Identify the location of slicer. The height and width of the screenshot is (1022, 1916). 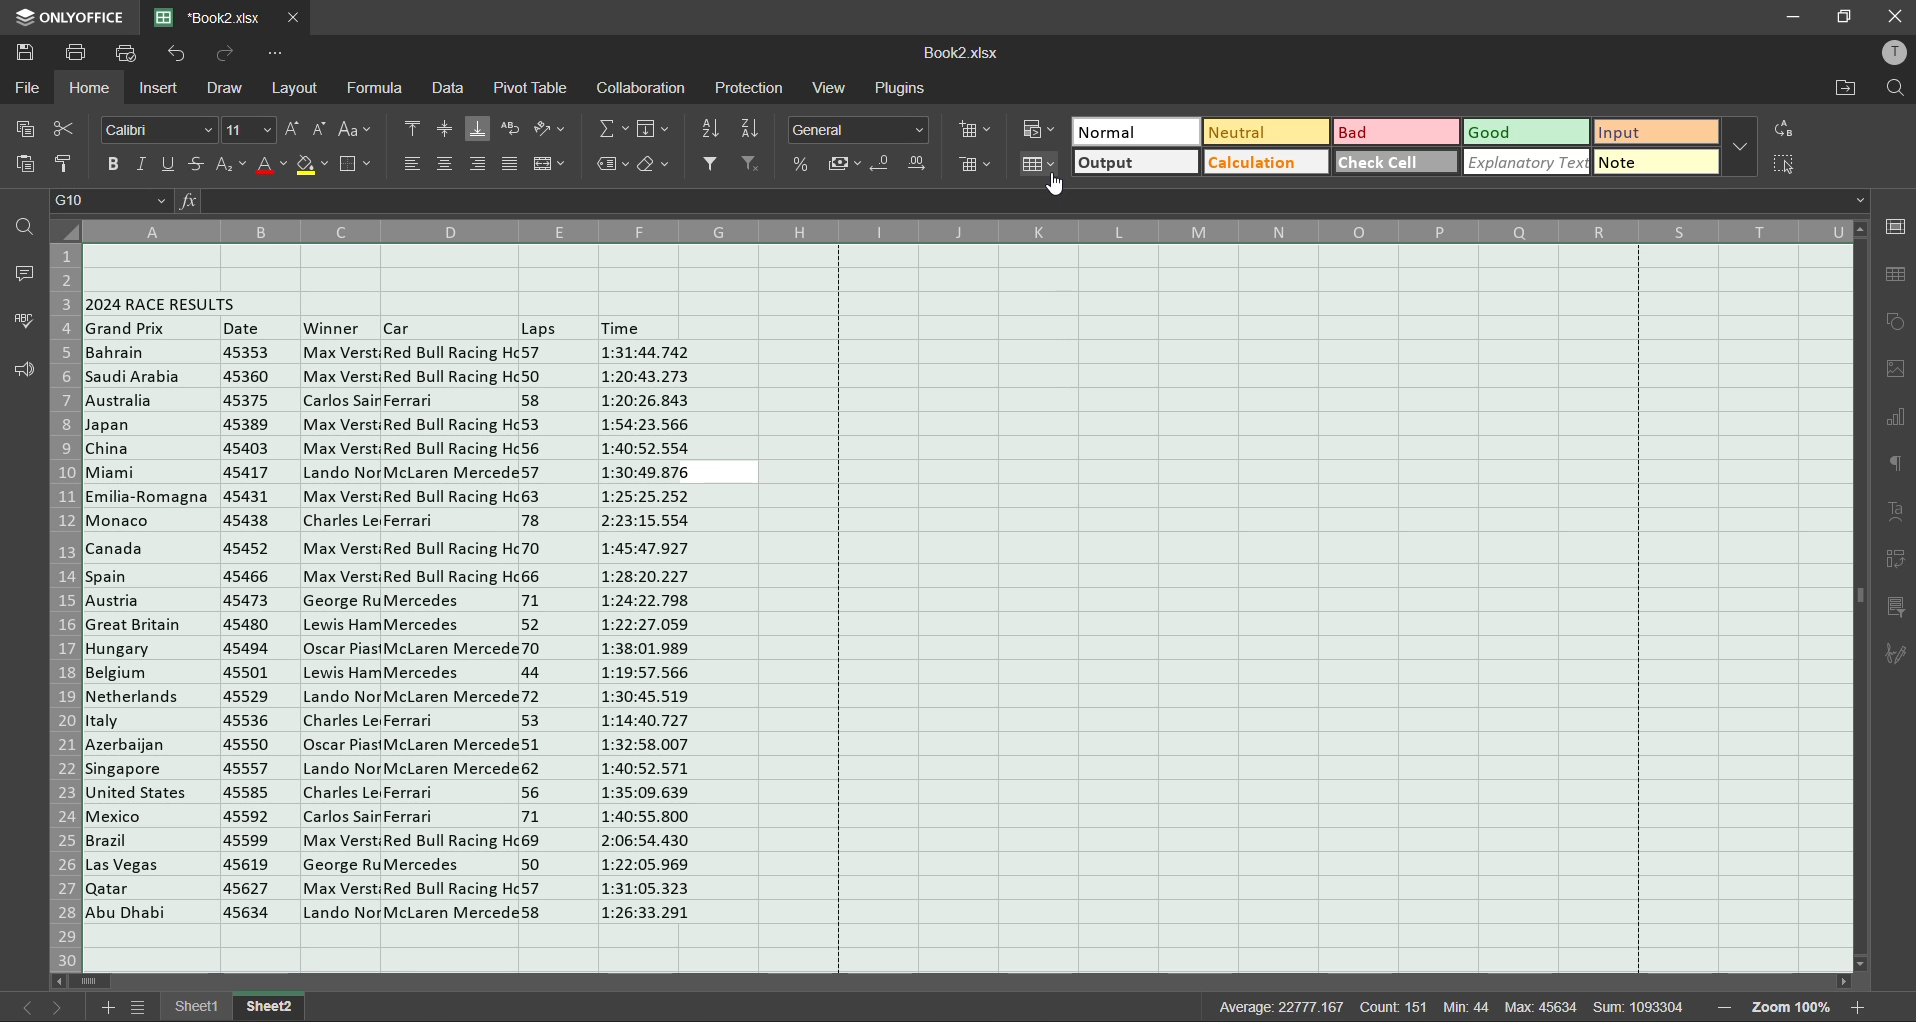
(1897, 607).